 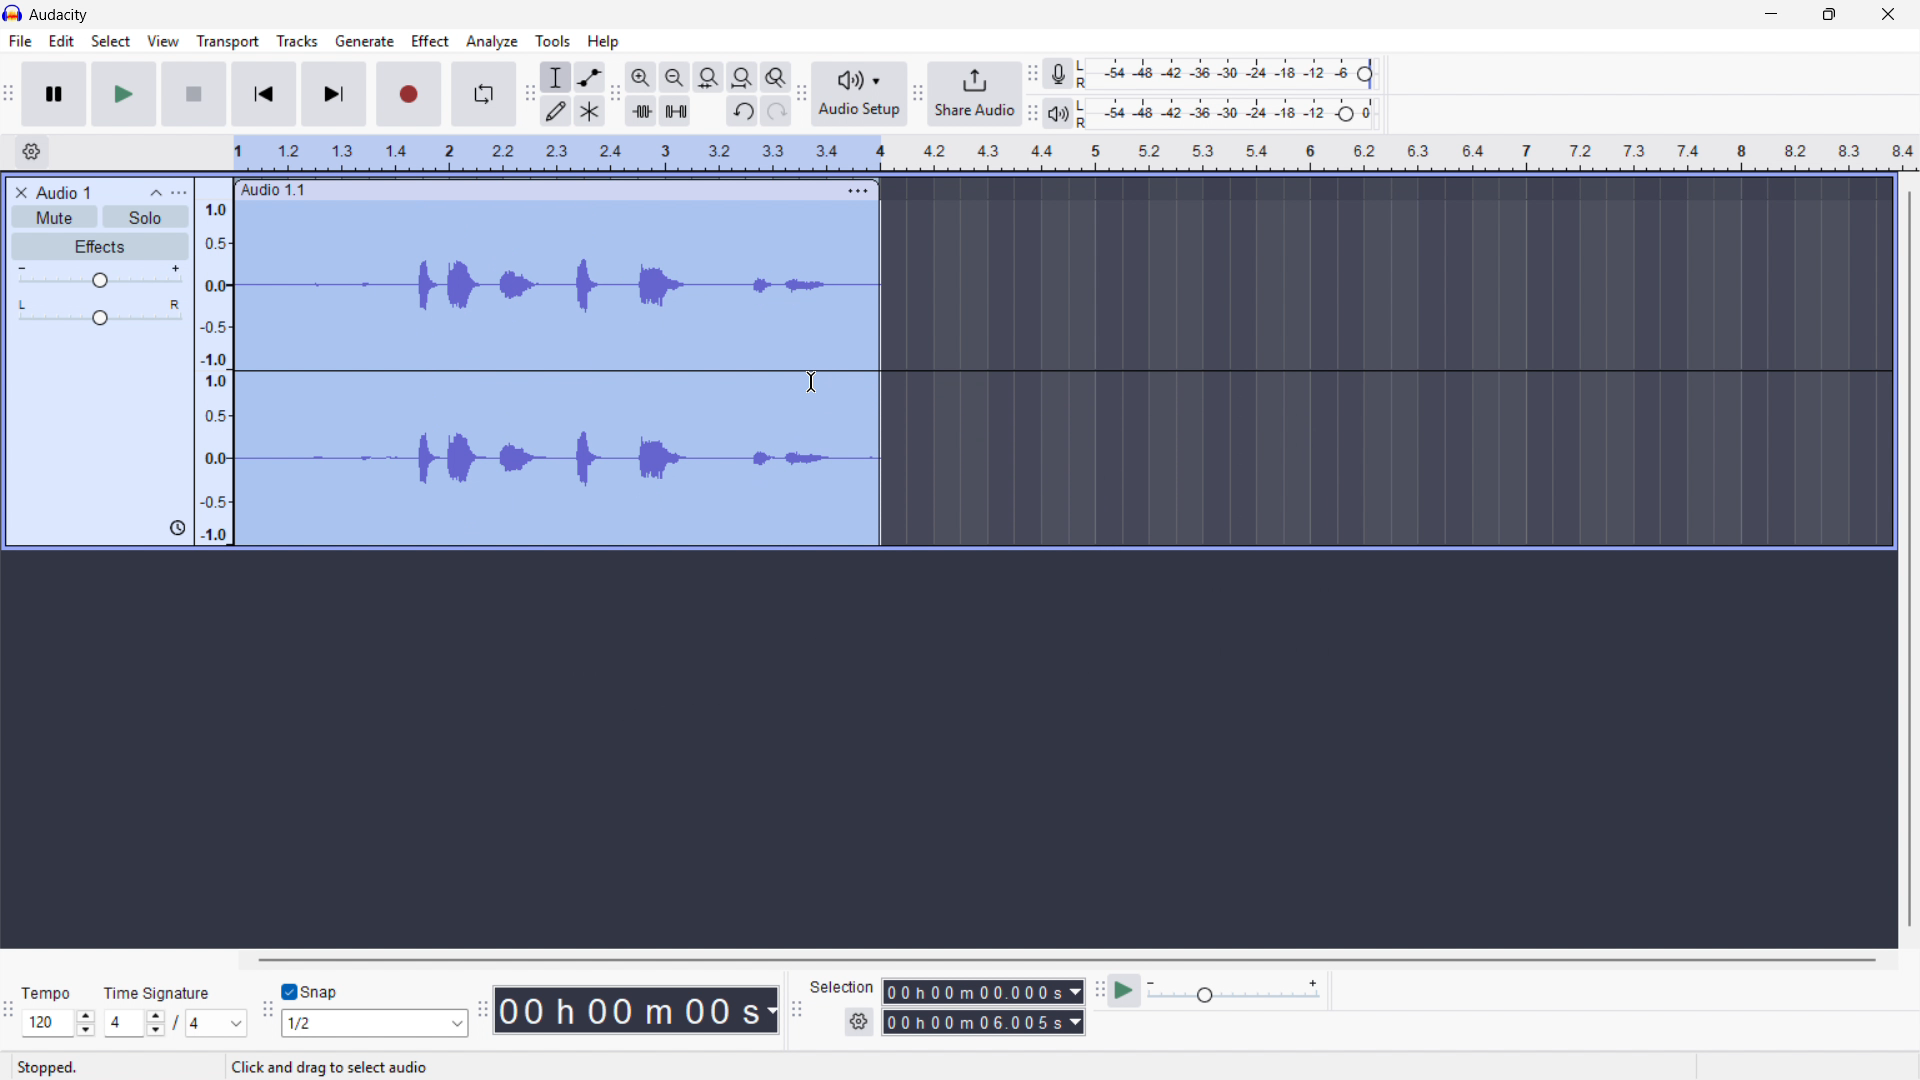 What do you see at coordinates (641, 110) in the screenshot?
I see `Trim audio outside selection` at bounding box center [641, 110].